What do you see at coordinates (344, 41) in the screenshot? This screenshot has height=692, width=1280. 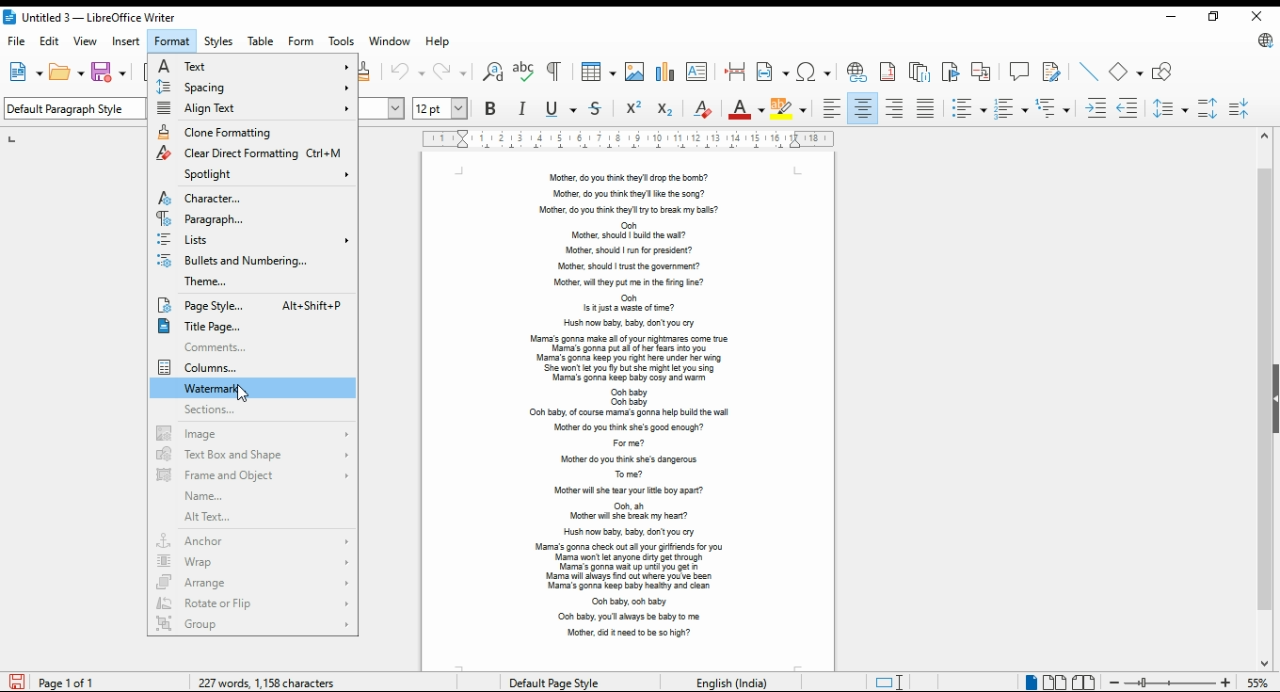 I see `tools` at bounding box center [344, 41].